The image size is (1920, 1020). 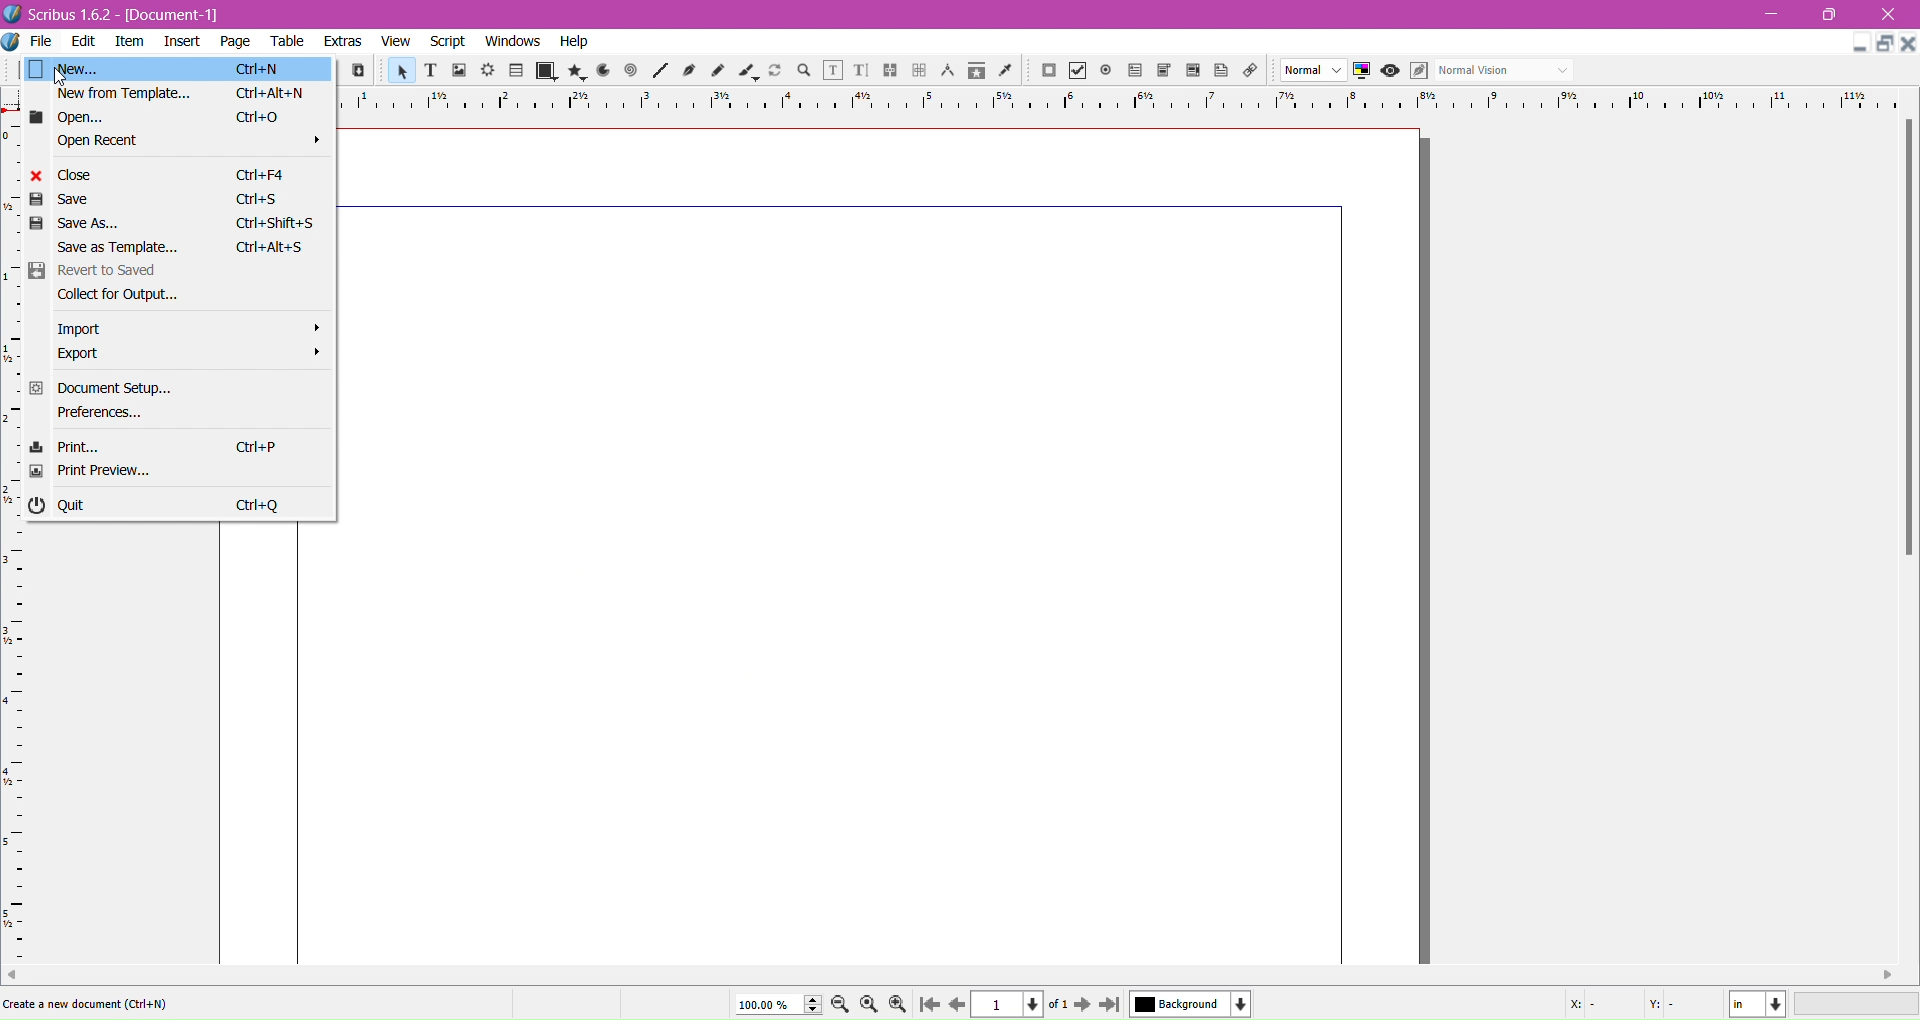 What do you see at coordinates (461, 71) in the screenshot?
I see `add image` at bounding box center [461, 71].